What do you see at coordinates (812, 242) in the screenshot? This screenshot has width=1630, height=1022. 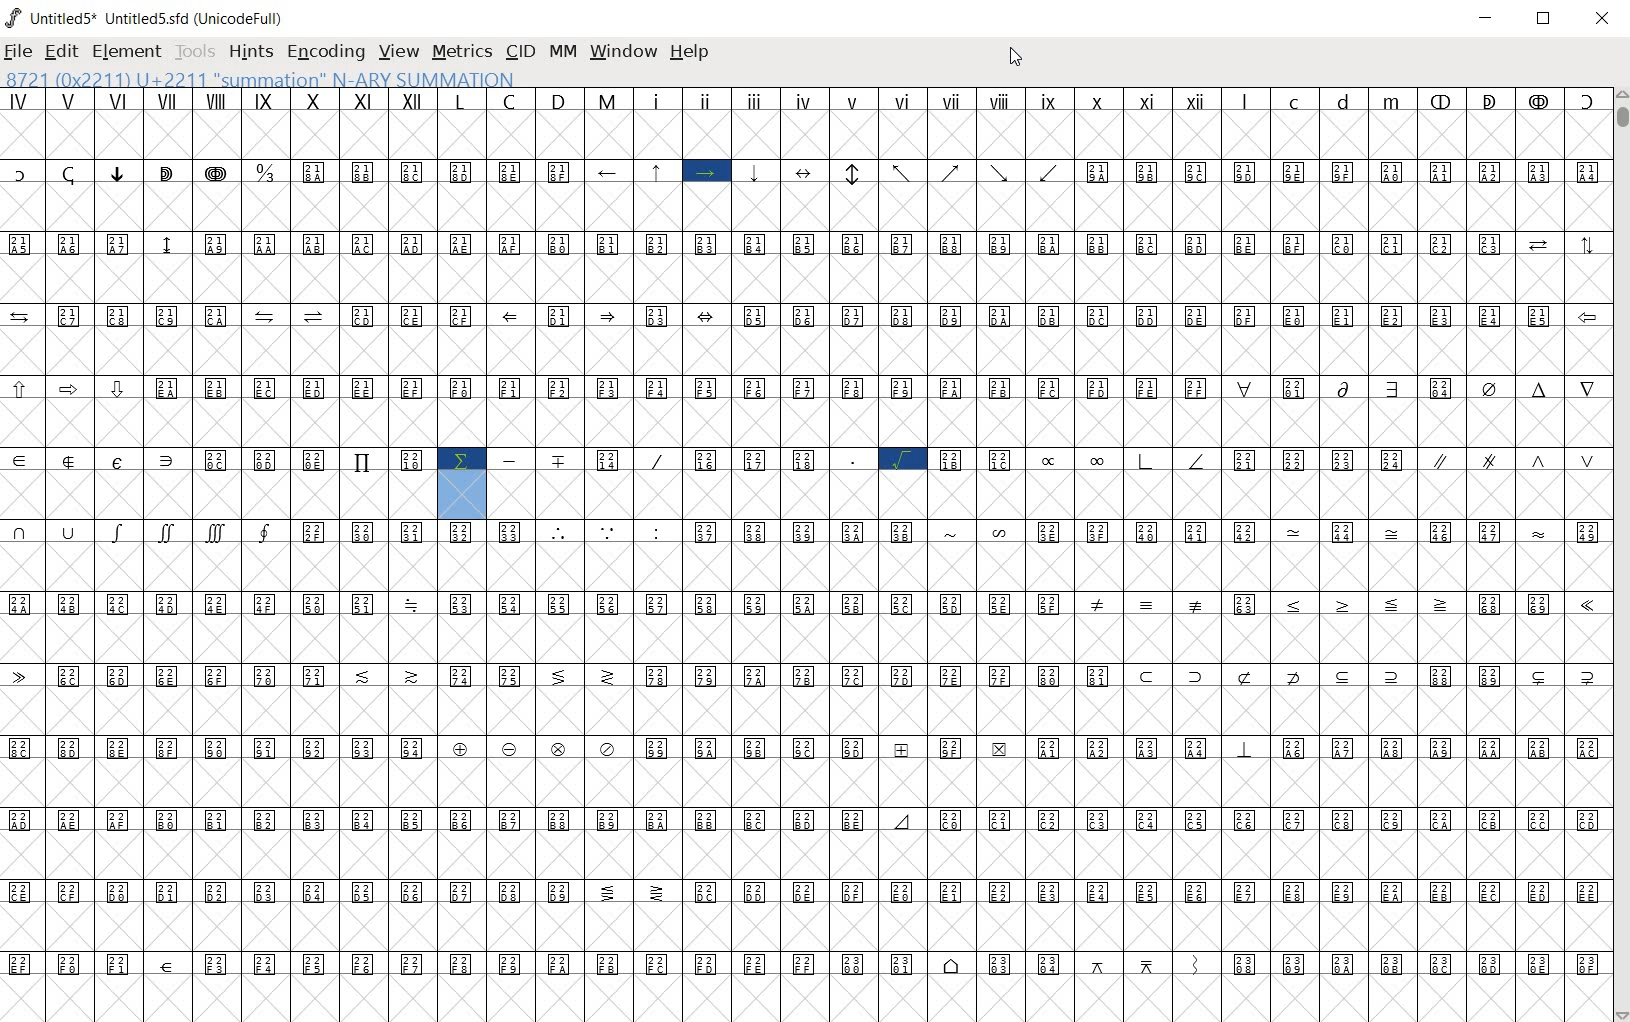 I see `special symbols` at bounding box center [812, 242].